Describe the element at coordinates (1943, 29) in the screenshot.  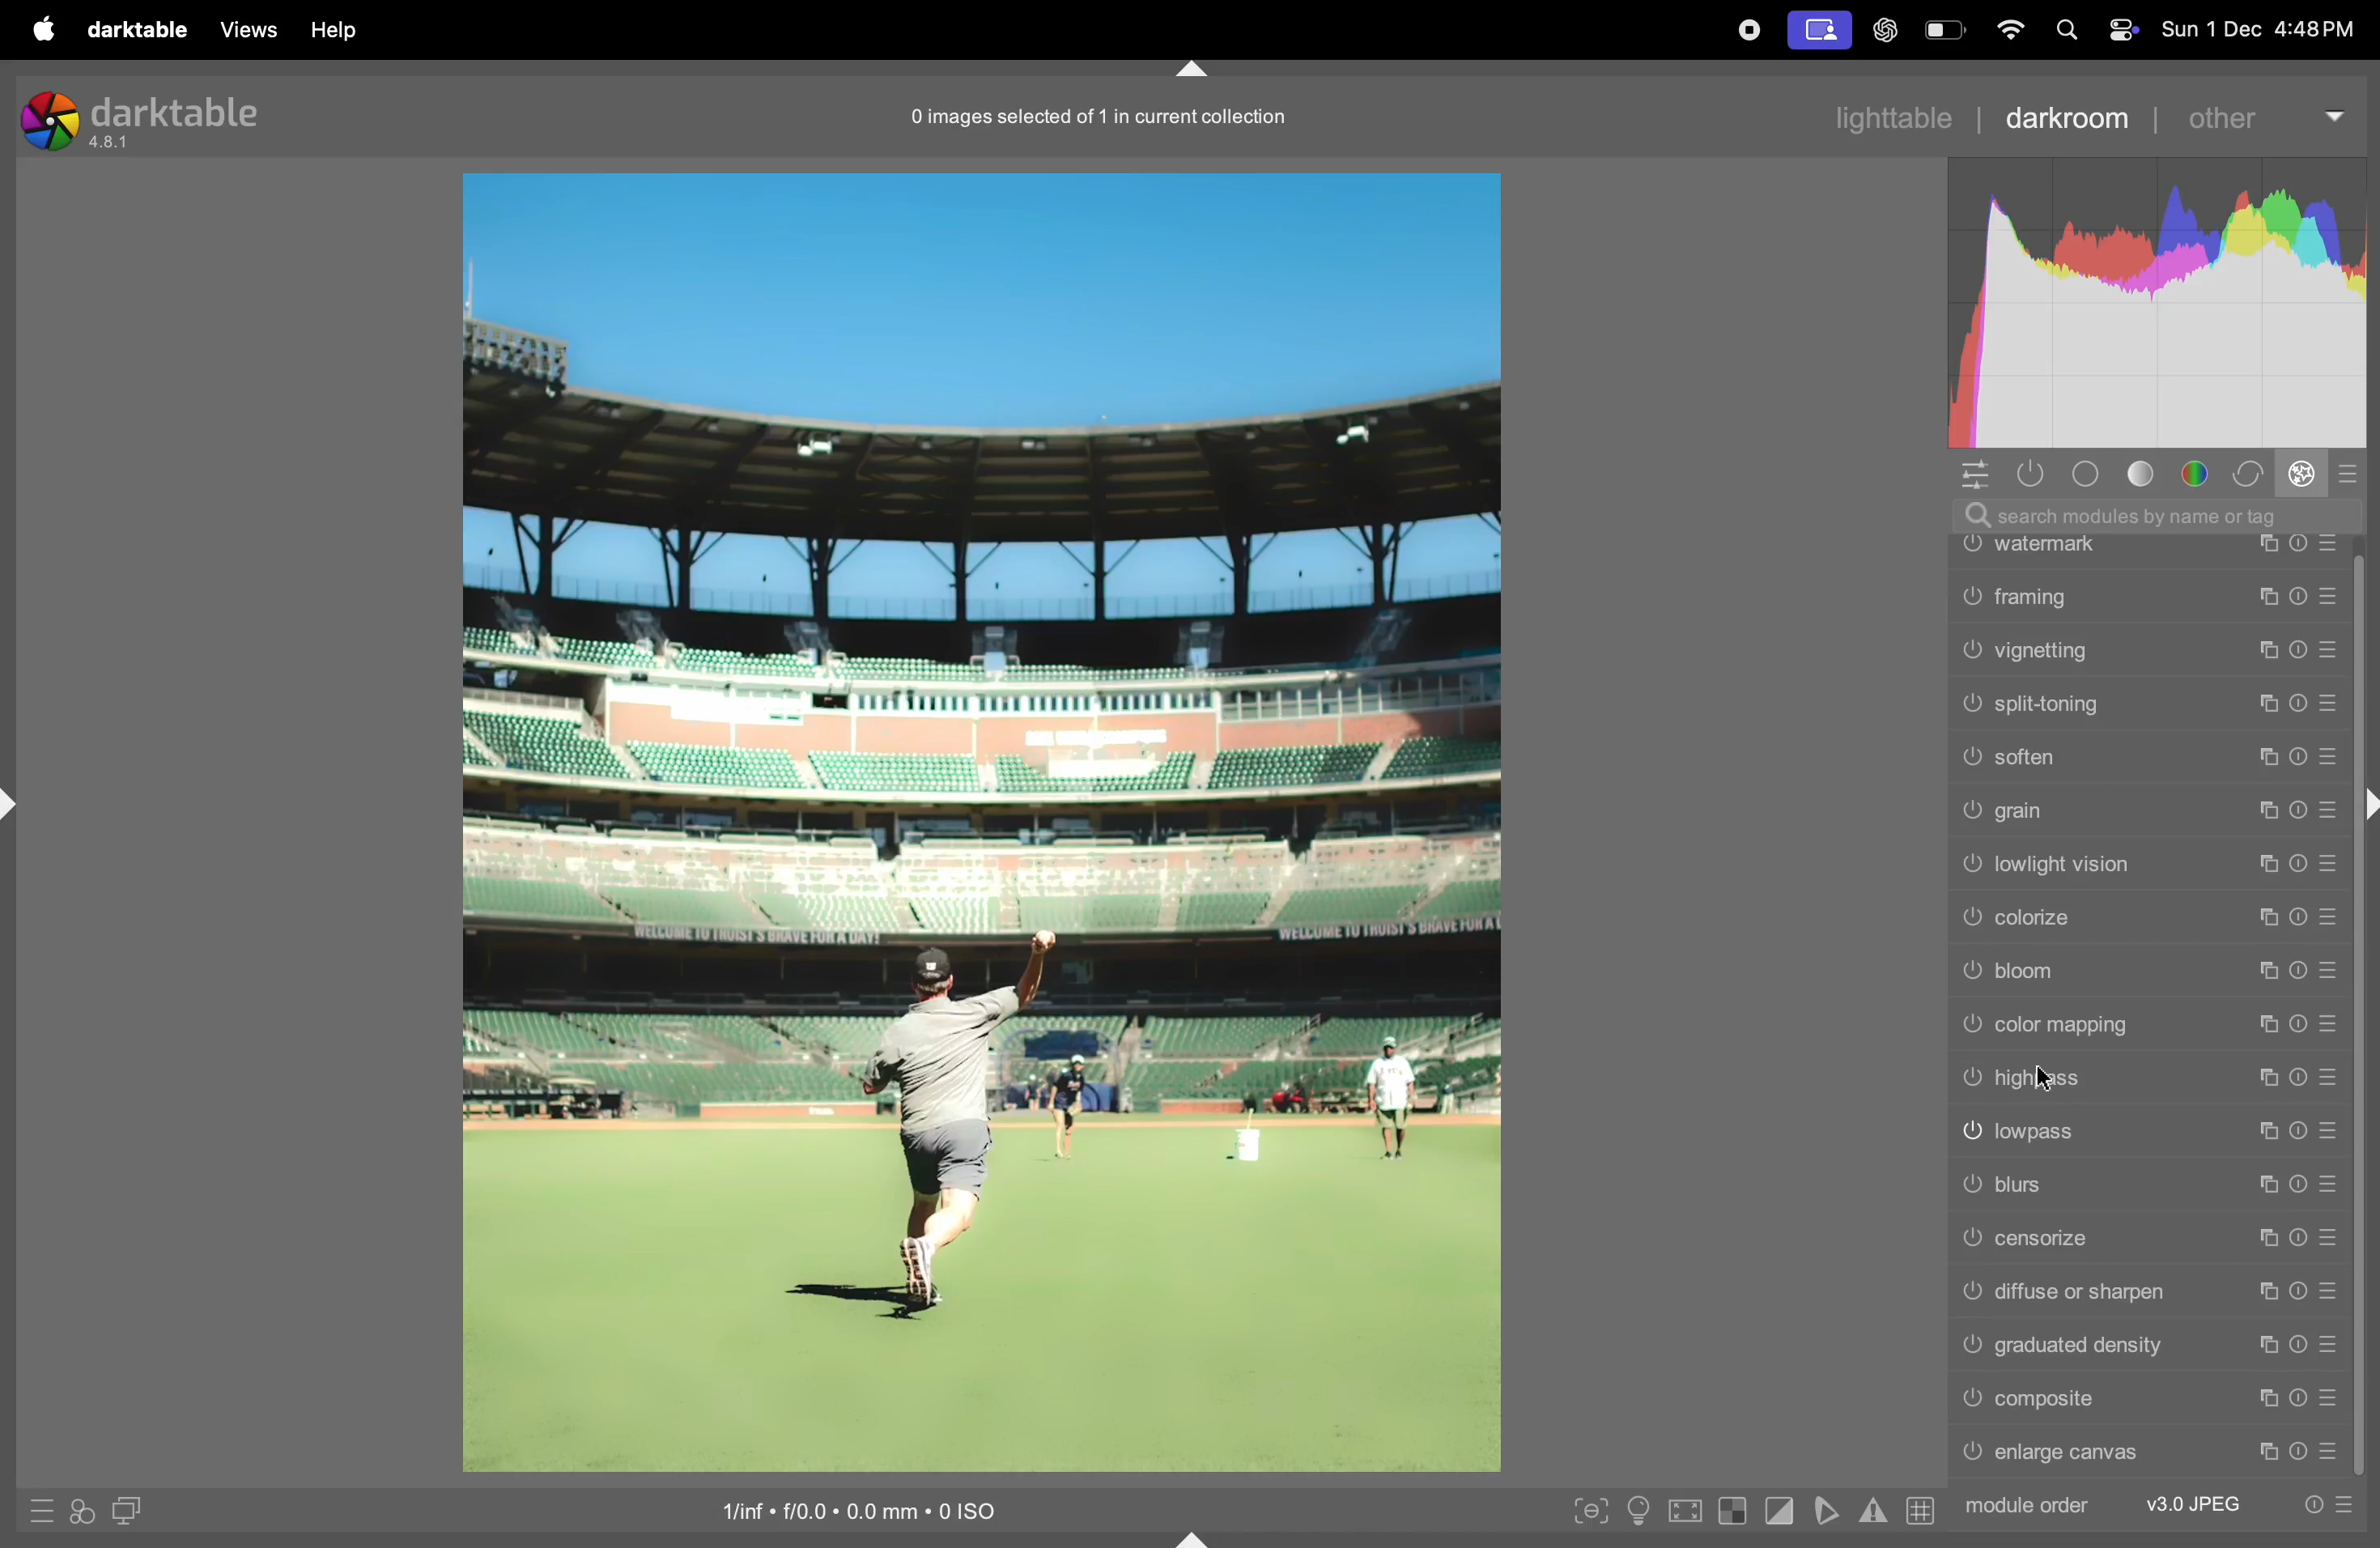
I see `battery` at that location.